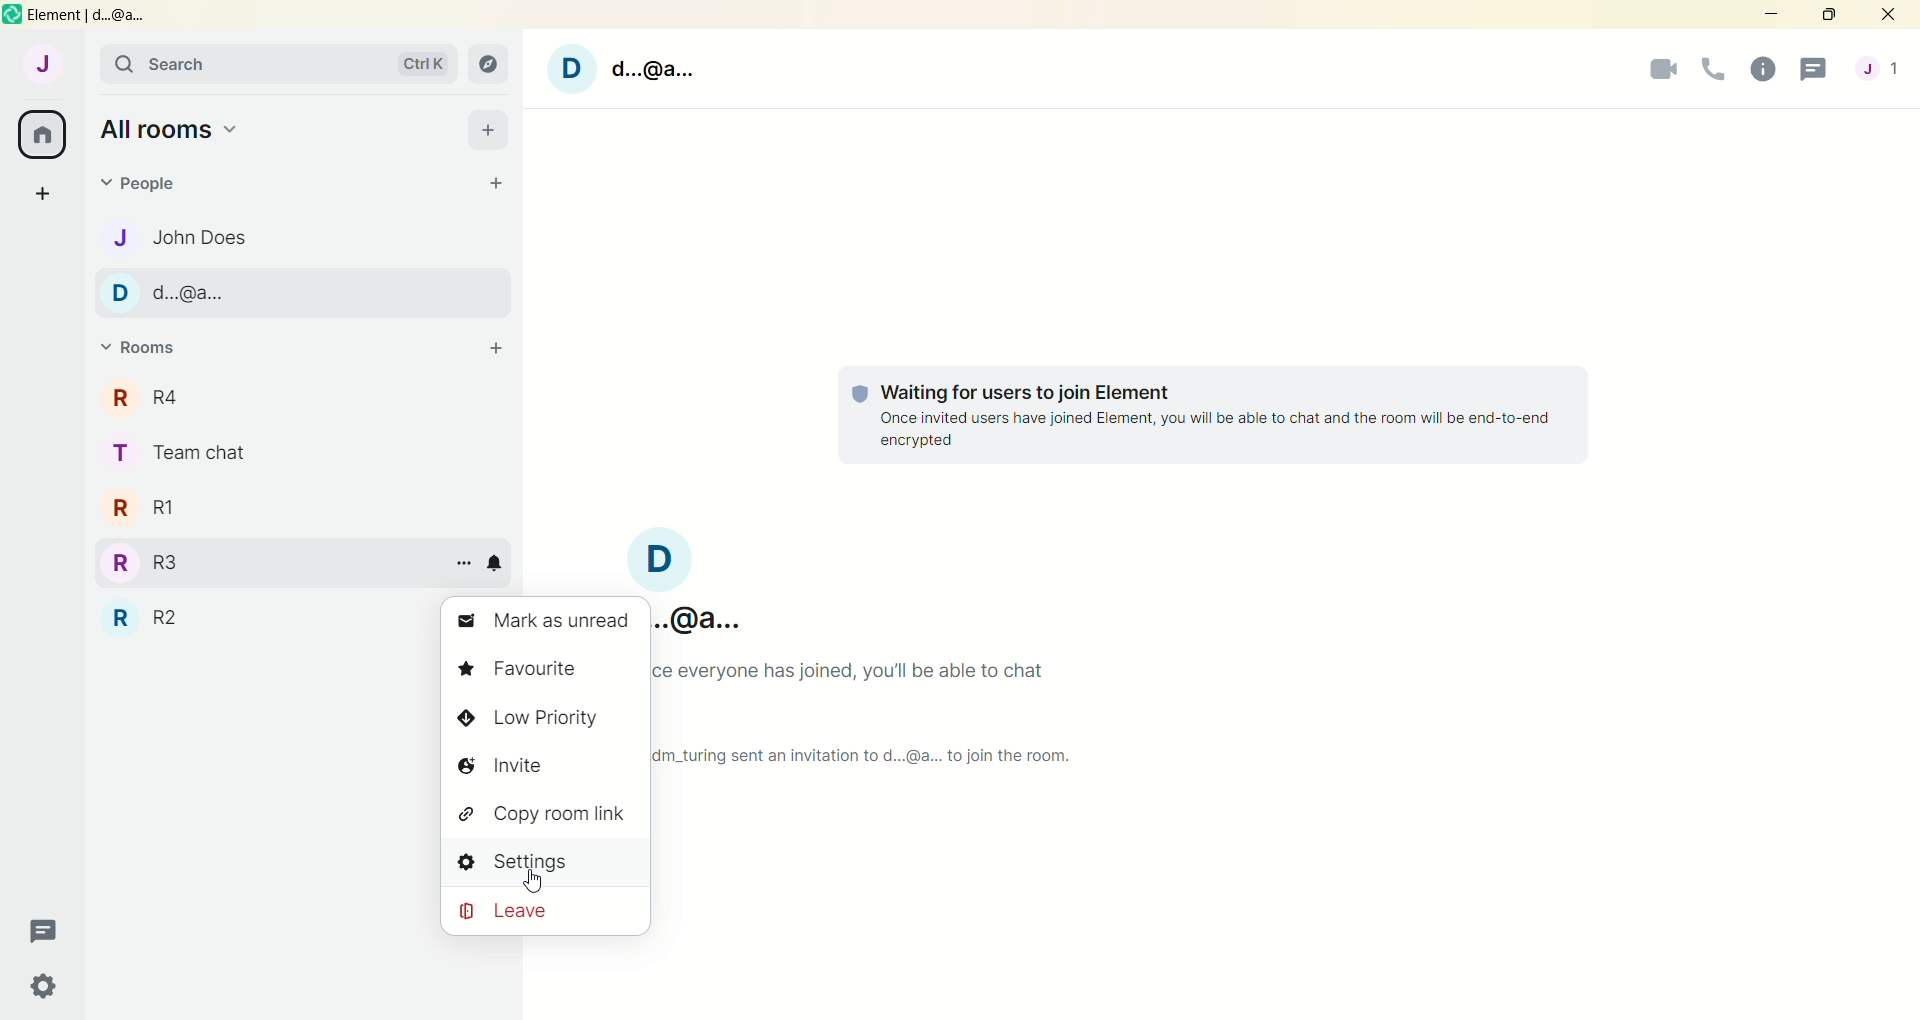  I want to click on minimize, so click(1775, 18).